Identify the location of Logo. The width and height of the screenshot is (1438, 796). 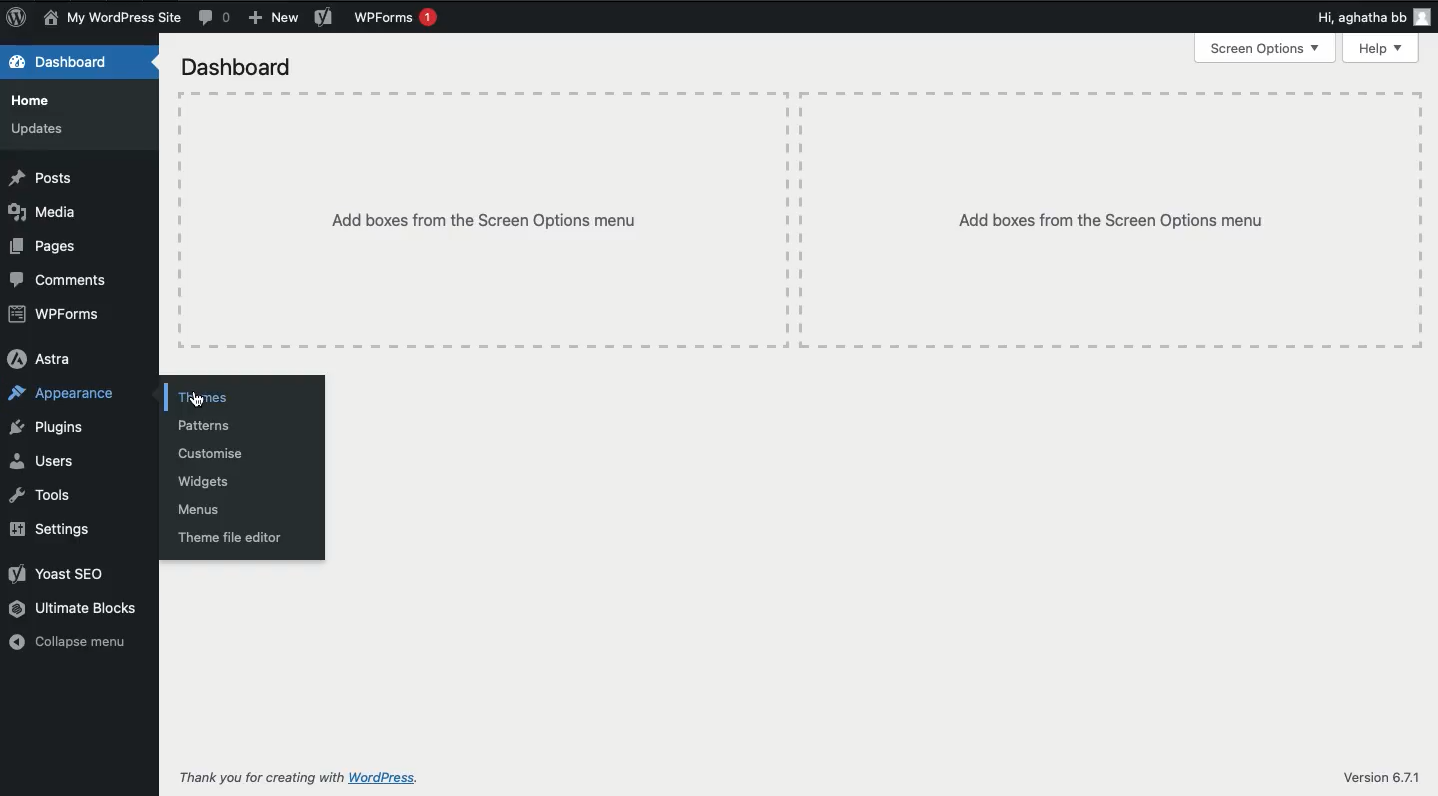
(18, 17).